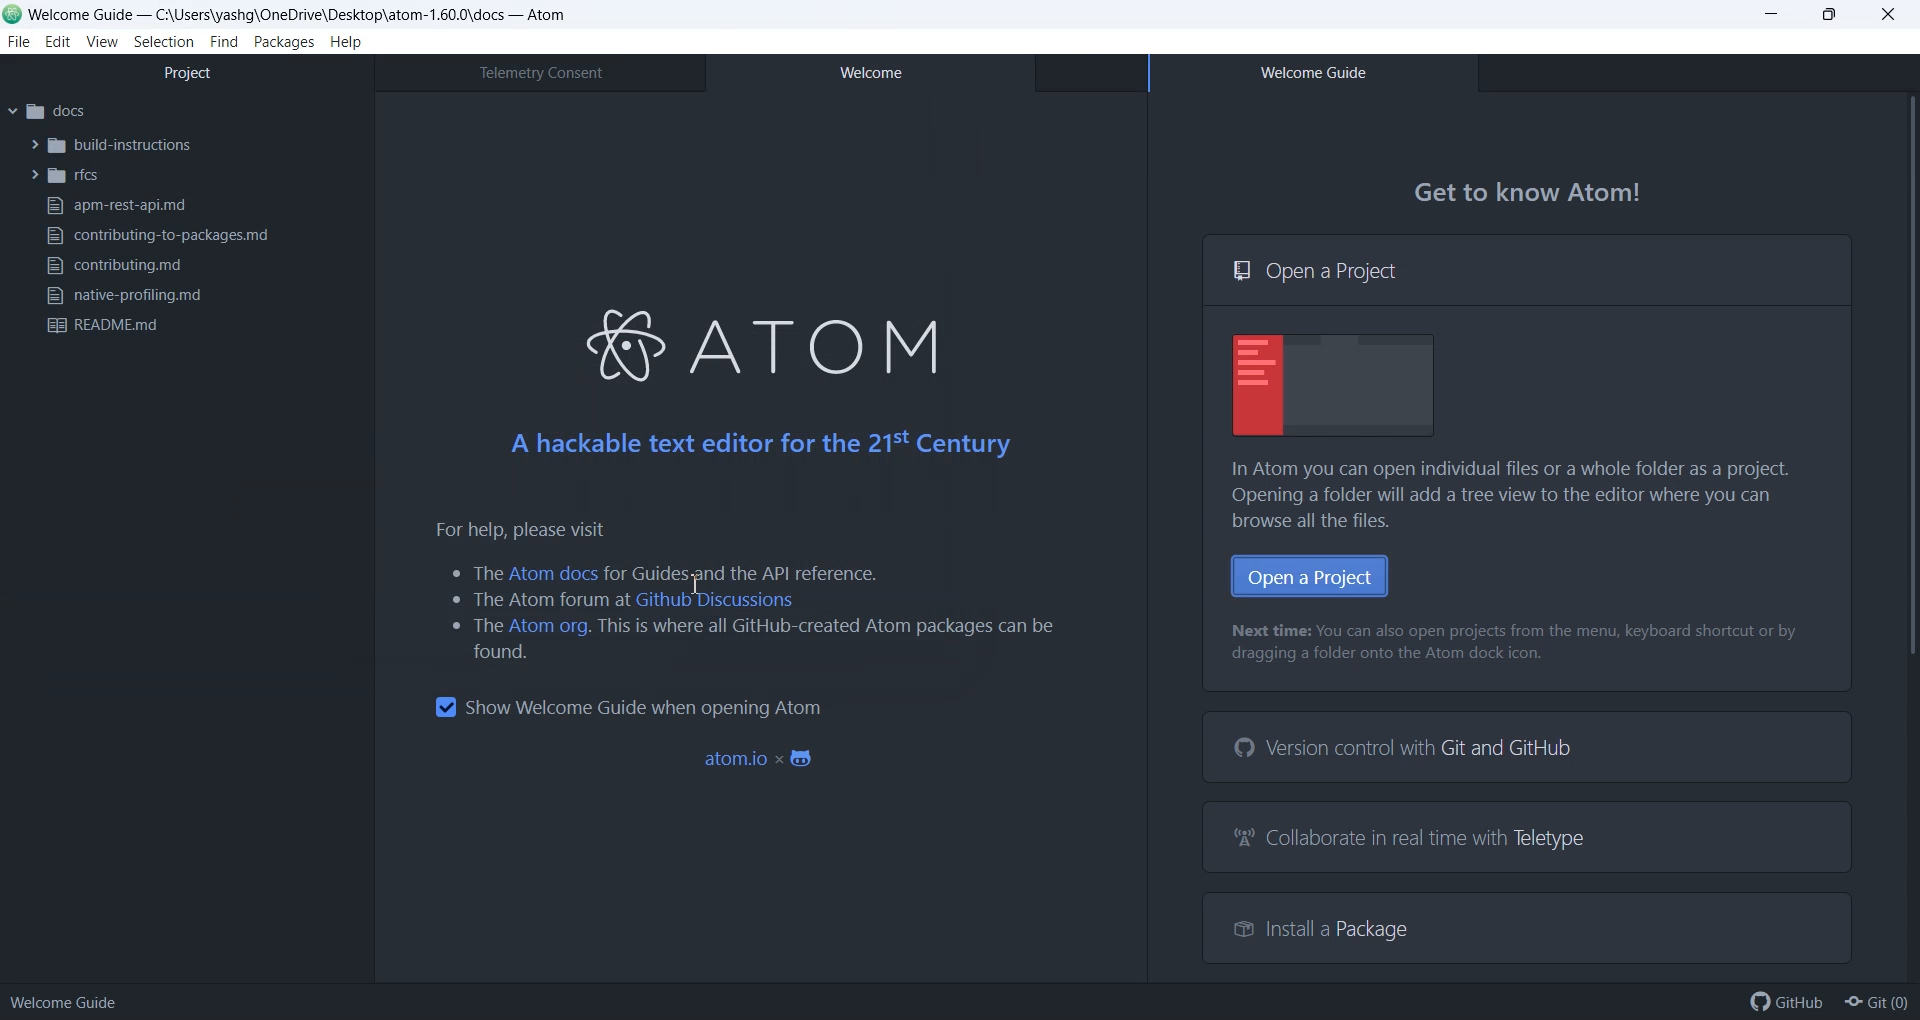  Describe the element at coordinates (154, 236) in the screenshot. I see `contributing-to-packages.md` at that location.